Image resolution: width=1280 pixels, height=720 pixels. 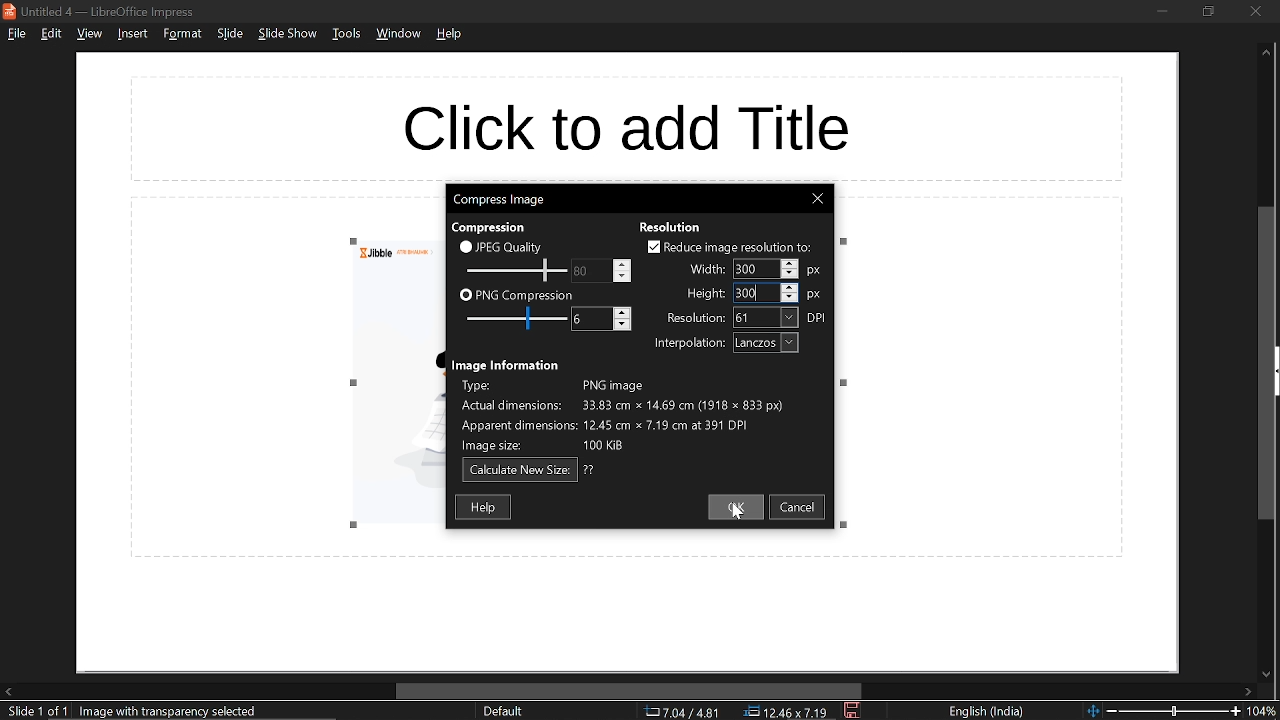 I want to click on change PNG compression, so click(x=582, y=318).